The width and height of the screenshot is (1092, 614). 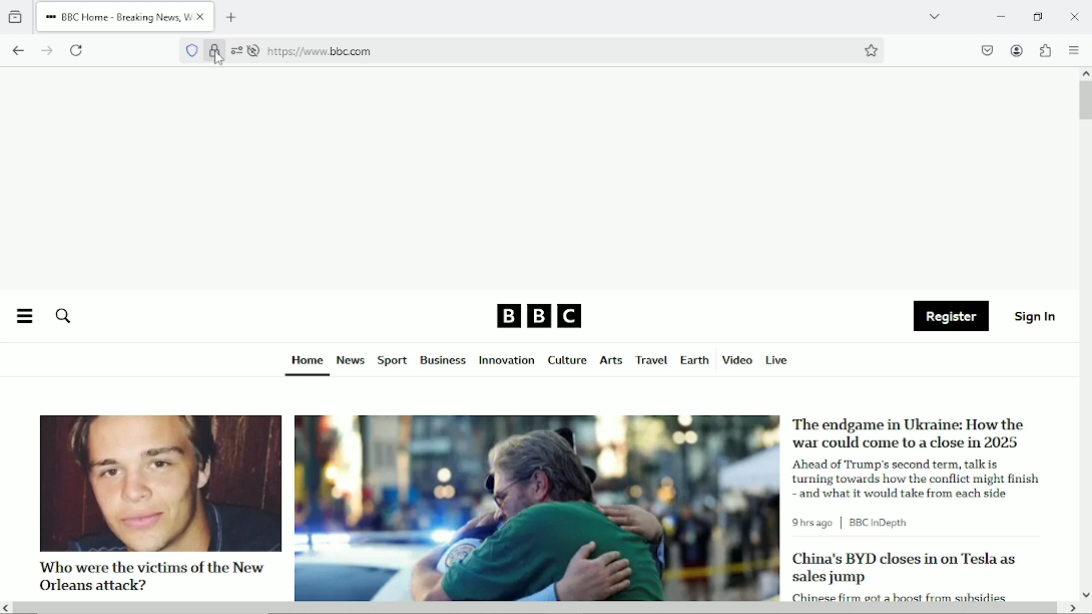 What do you see at coordinates (192, 50) in the screenshot?
I see `No trackers known to firefox were detected on this page` at bounding box center [192, 50].